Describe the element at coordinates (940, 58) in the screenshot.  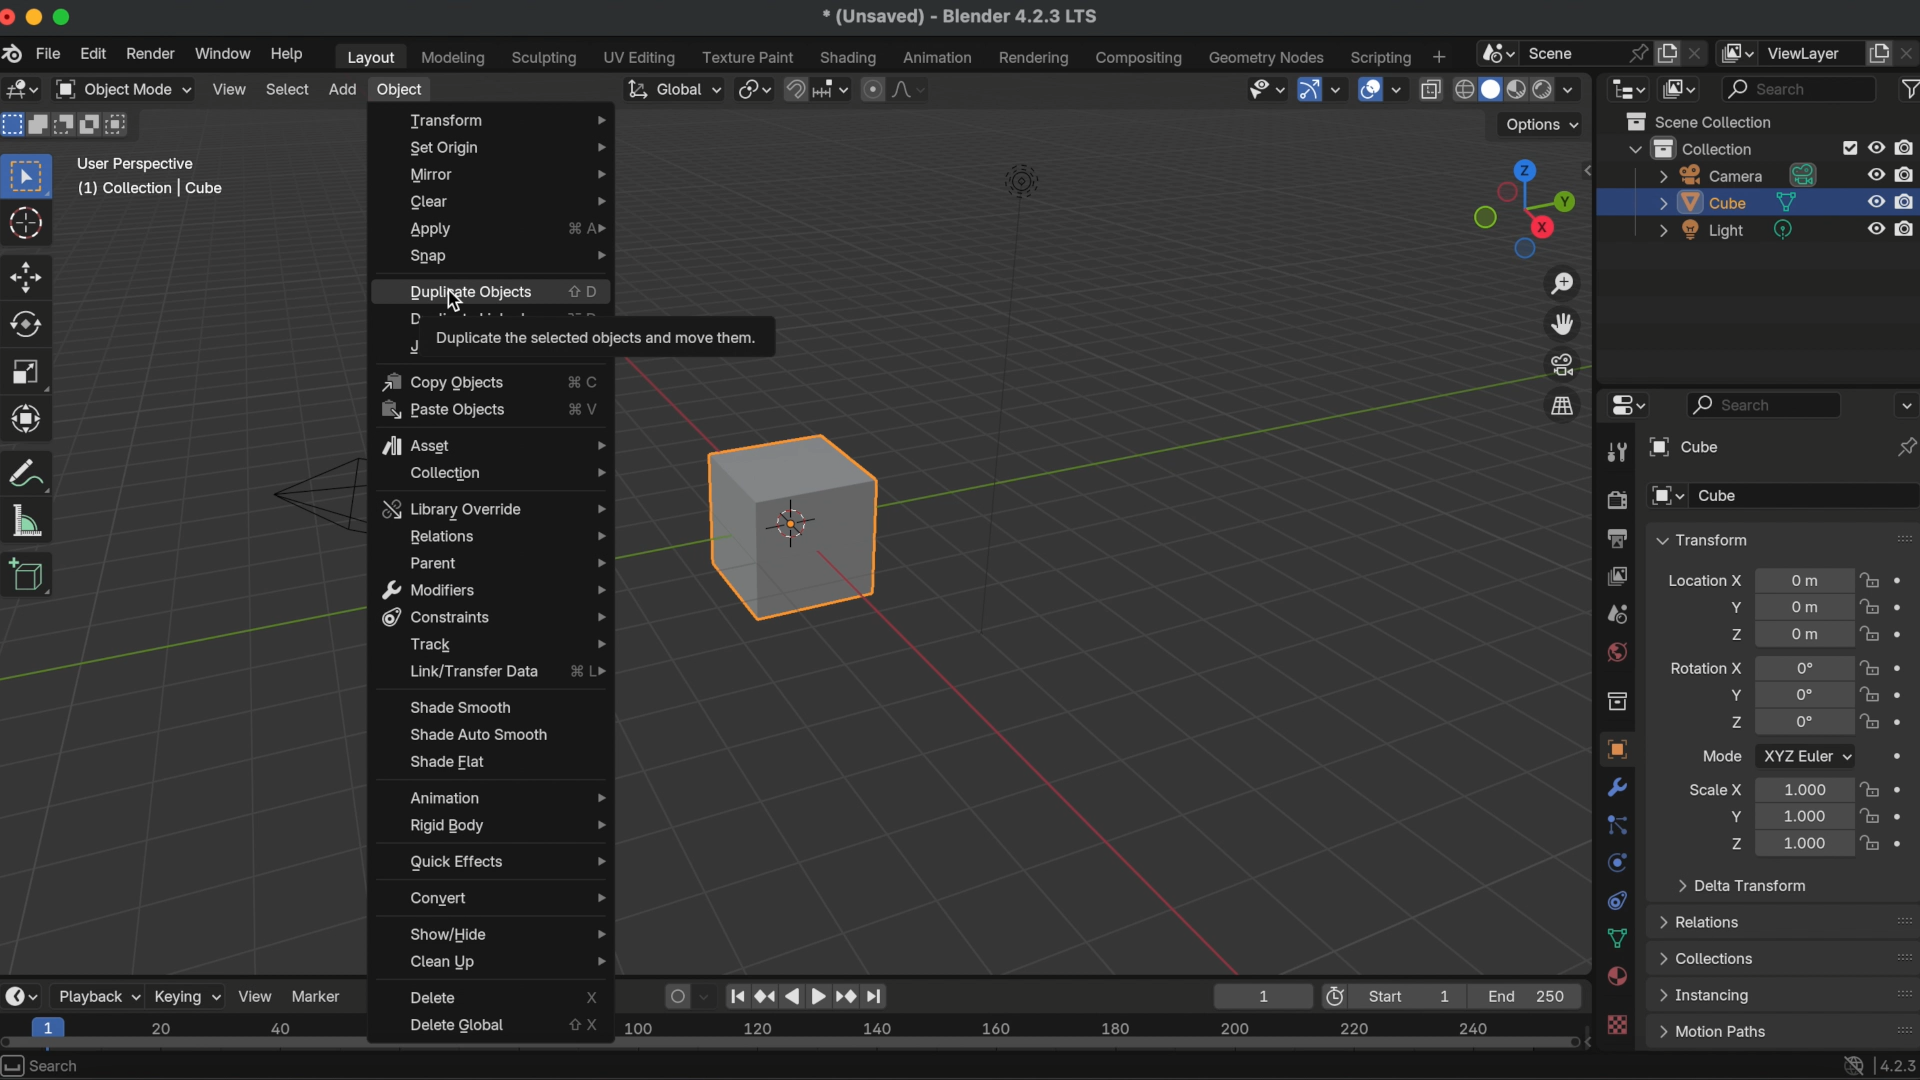
I see `animation` at that location.